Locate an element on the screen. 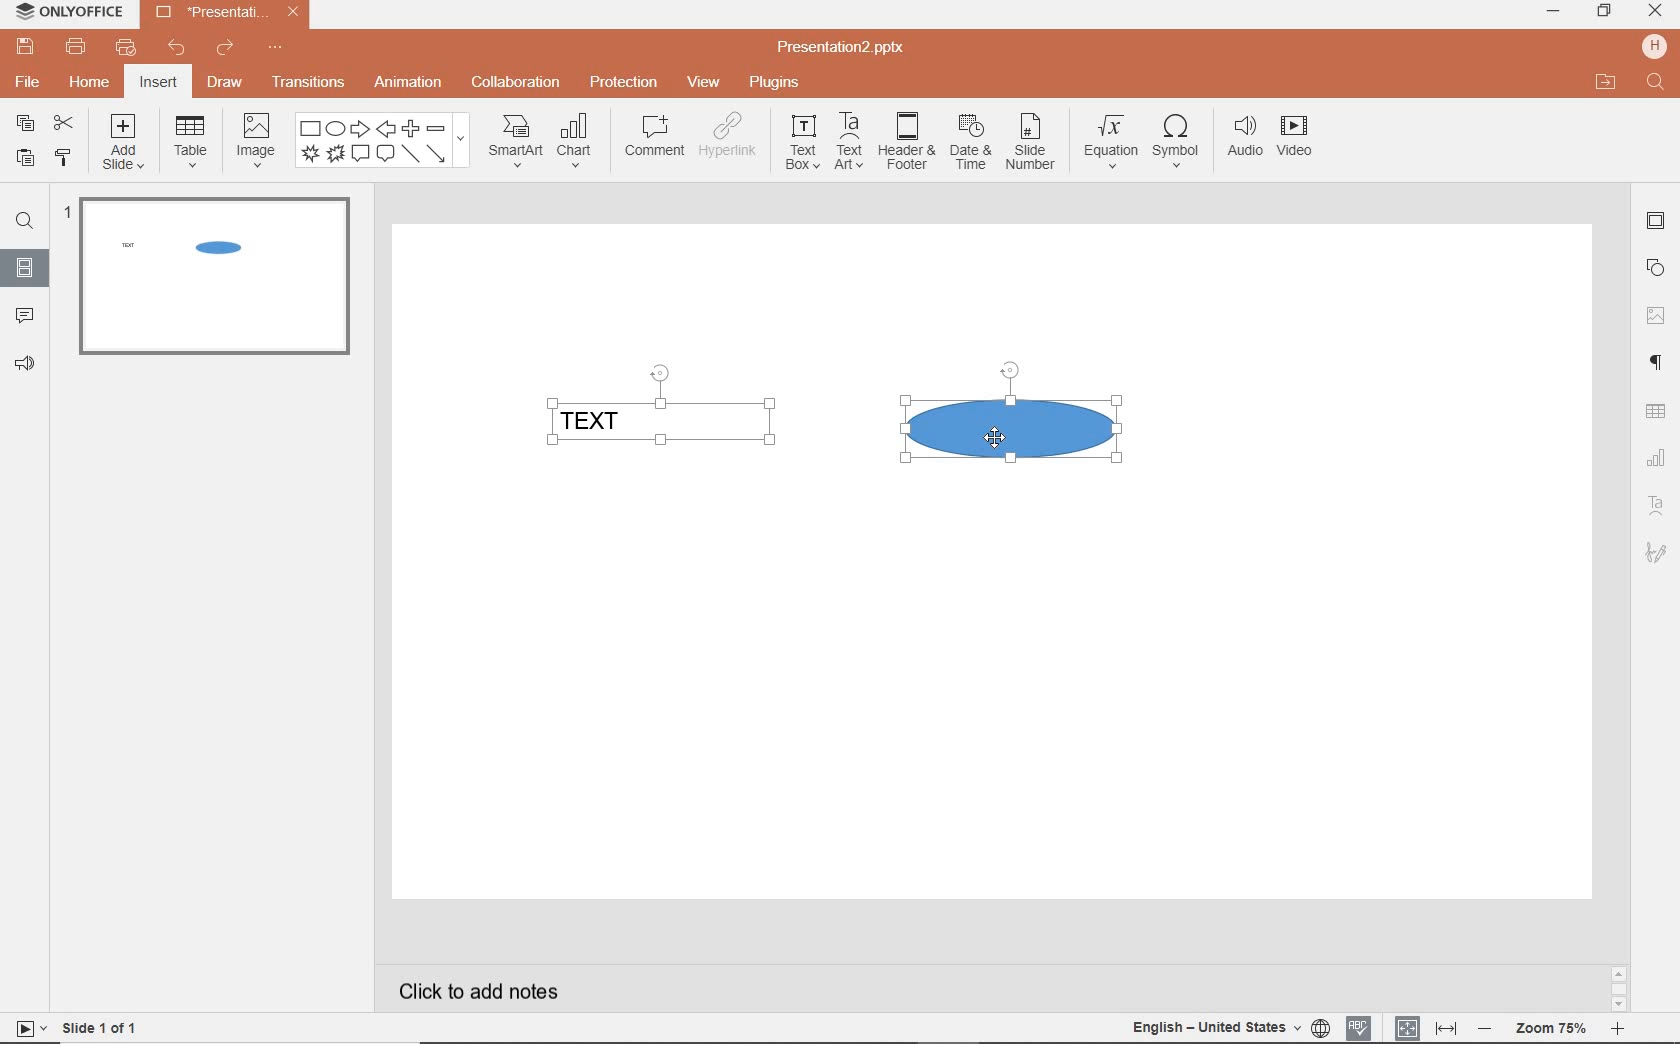 The height and width of the screenshot is (1044, 1680). HP is located at coordinates (1656, 46).